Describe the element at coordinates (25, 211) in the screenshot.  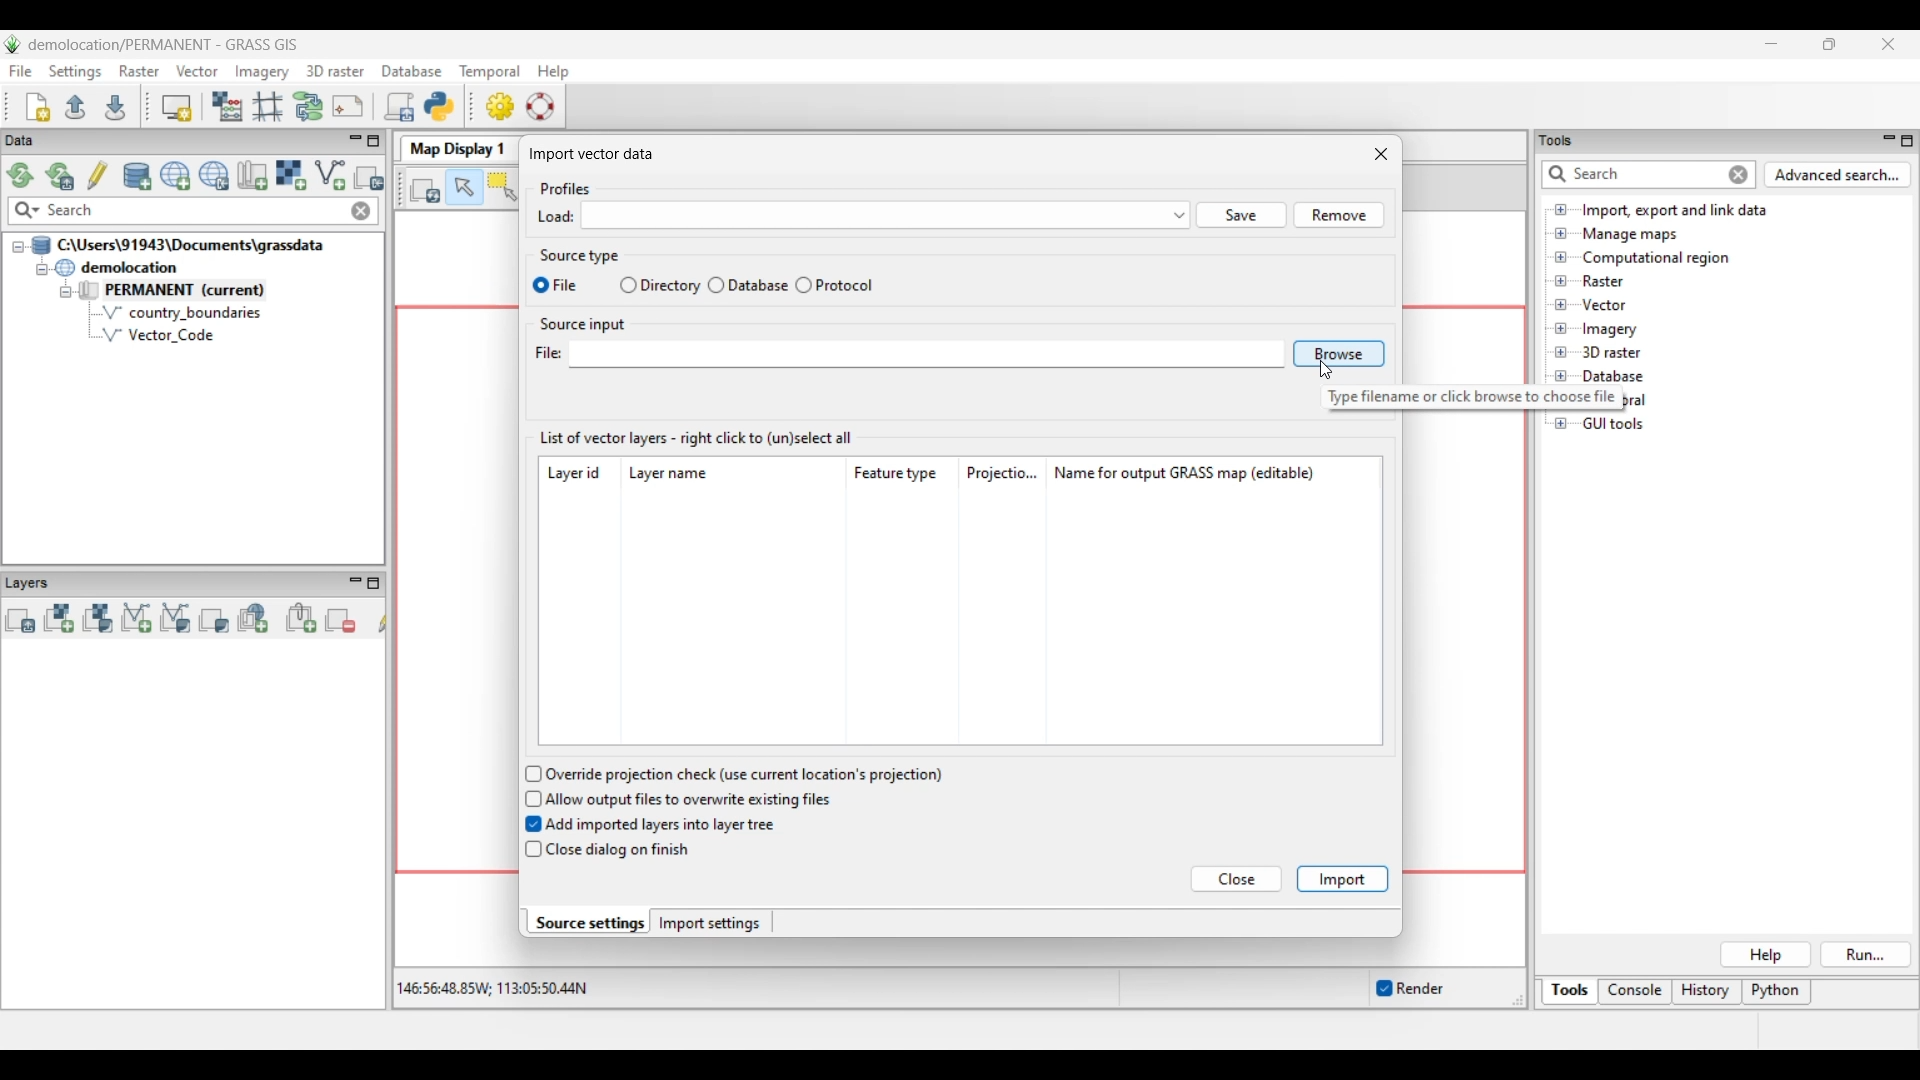
I see `Search specific maps` at that location.